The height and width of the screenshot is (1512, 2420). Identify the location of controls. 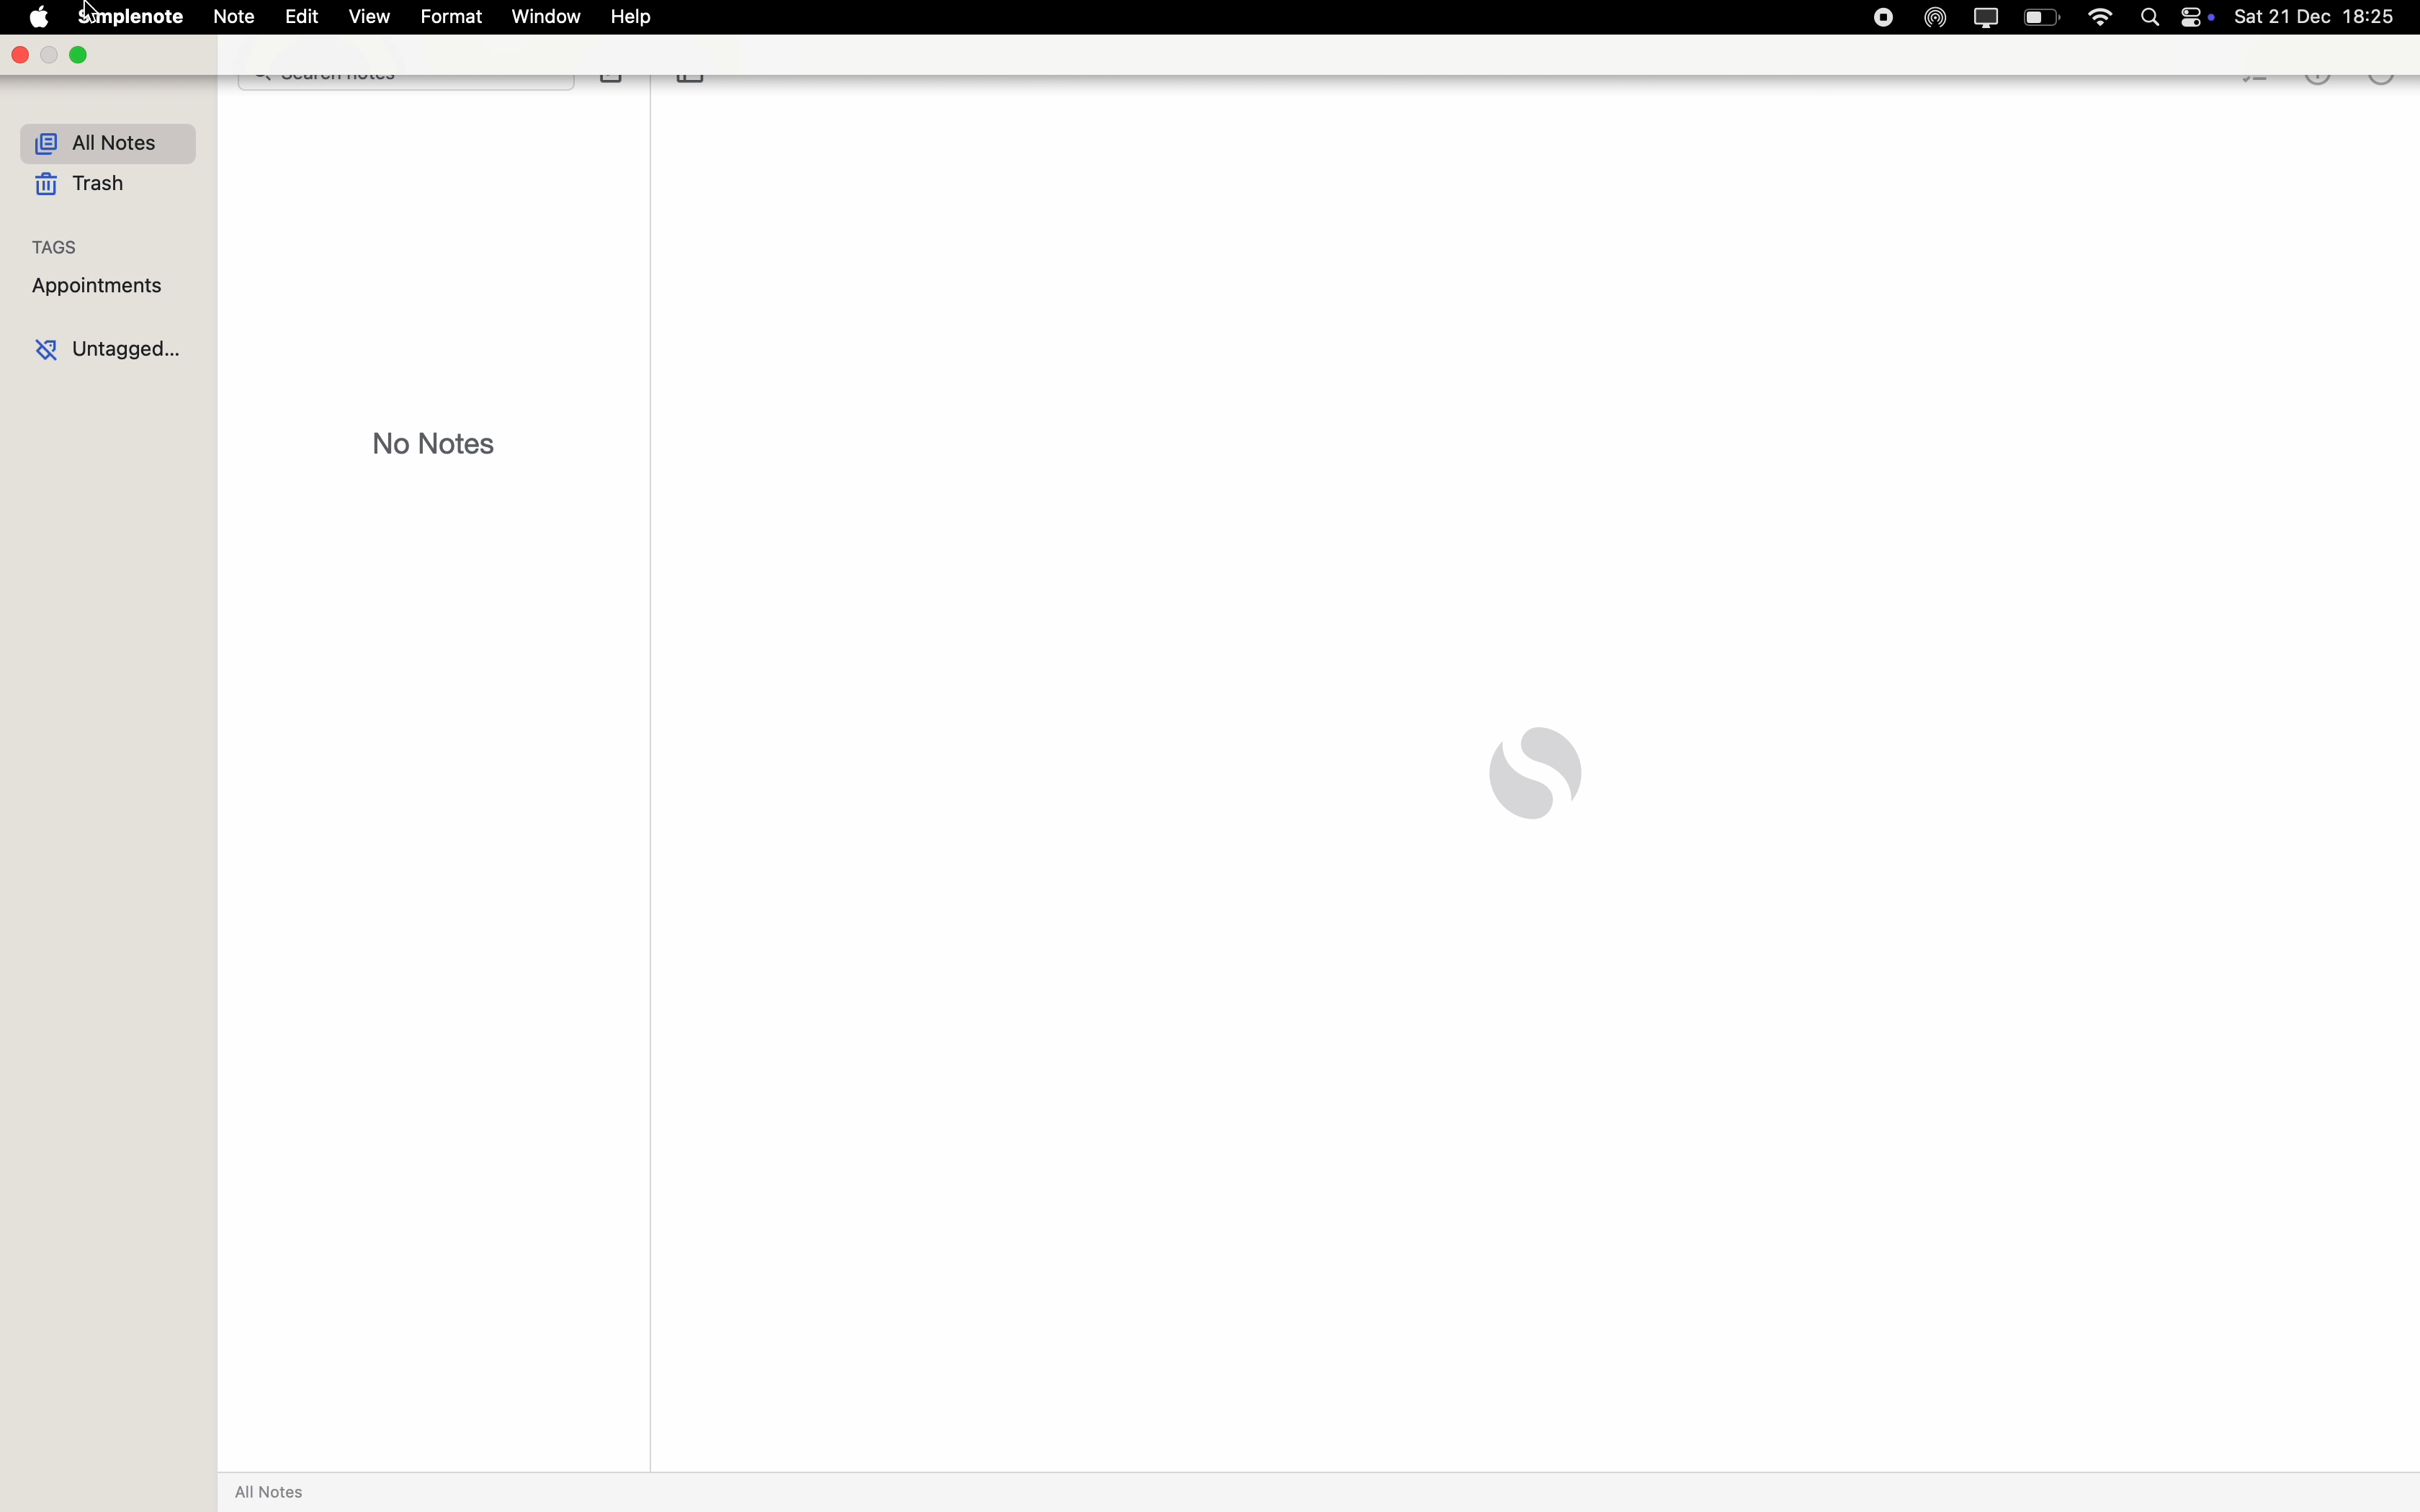
(2193, 17).